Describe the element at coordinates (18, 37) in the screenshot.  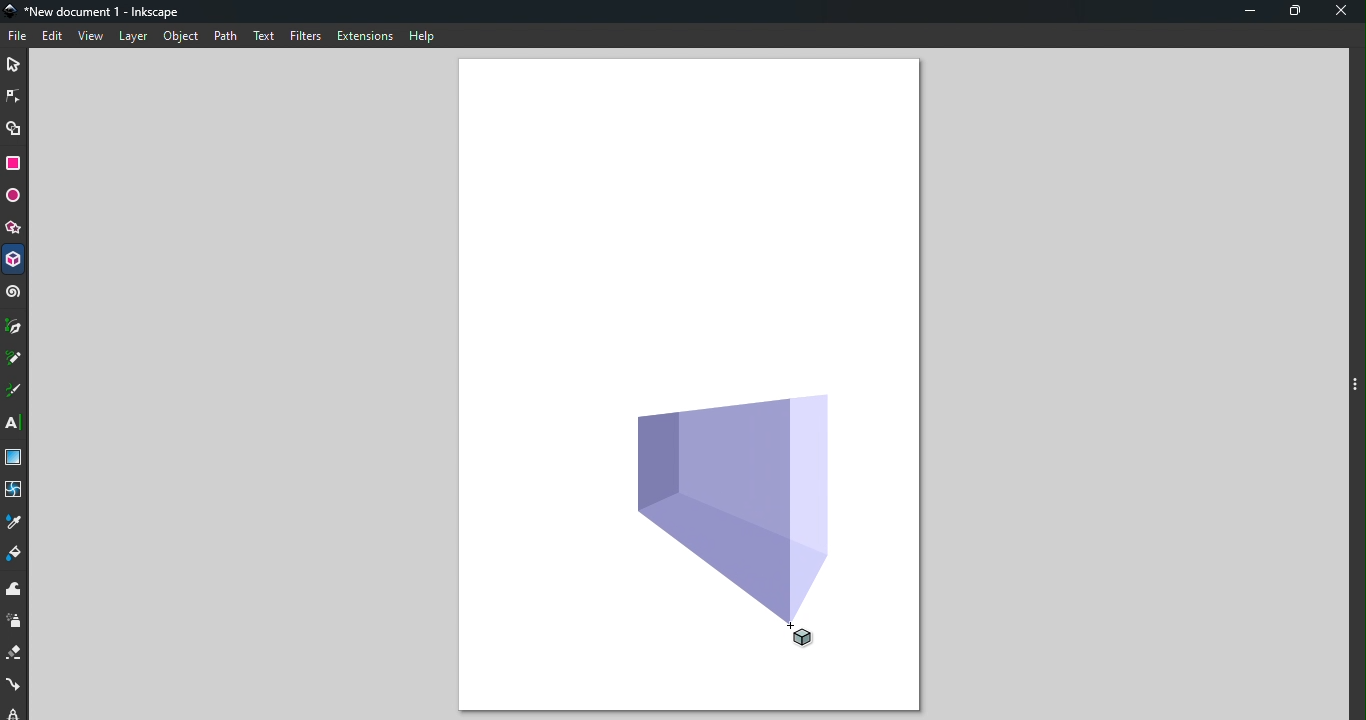
I see `File` at that location.